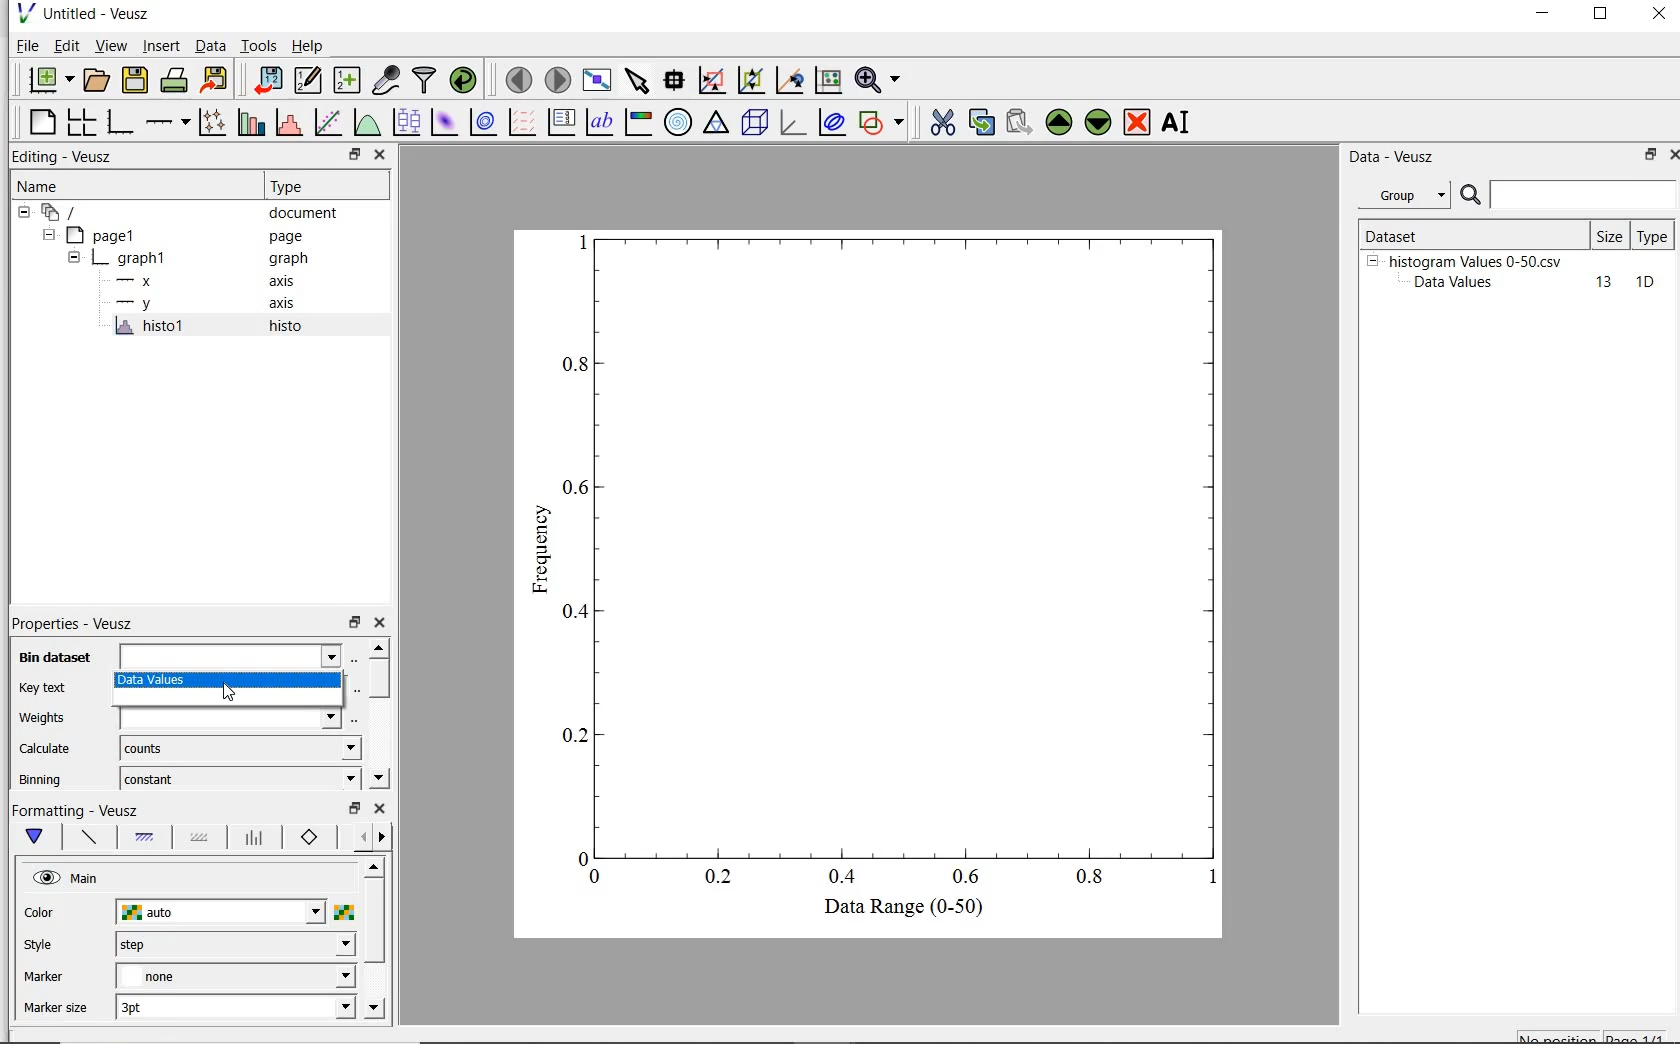  I want to click on pic color, so click(344, 912).